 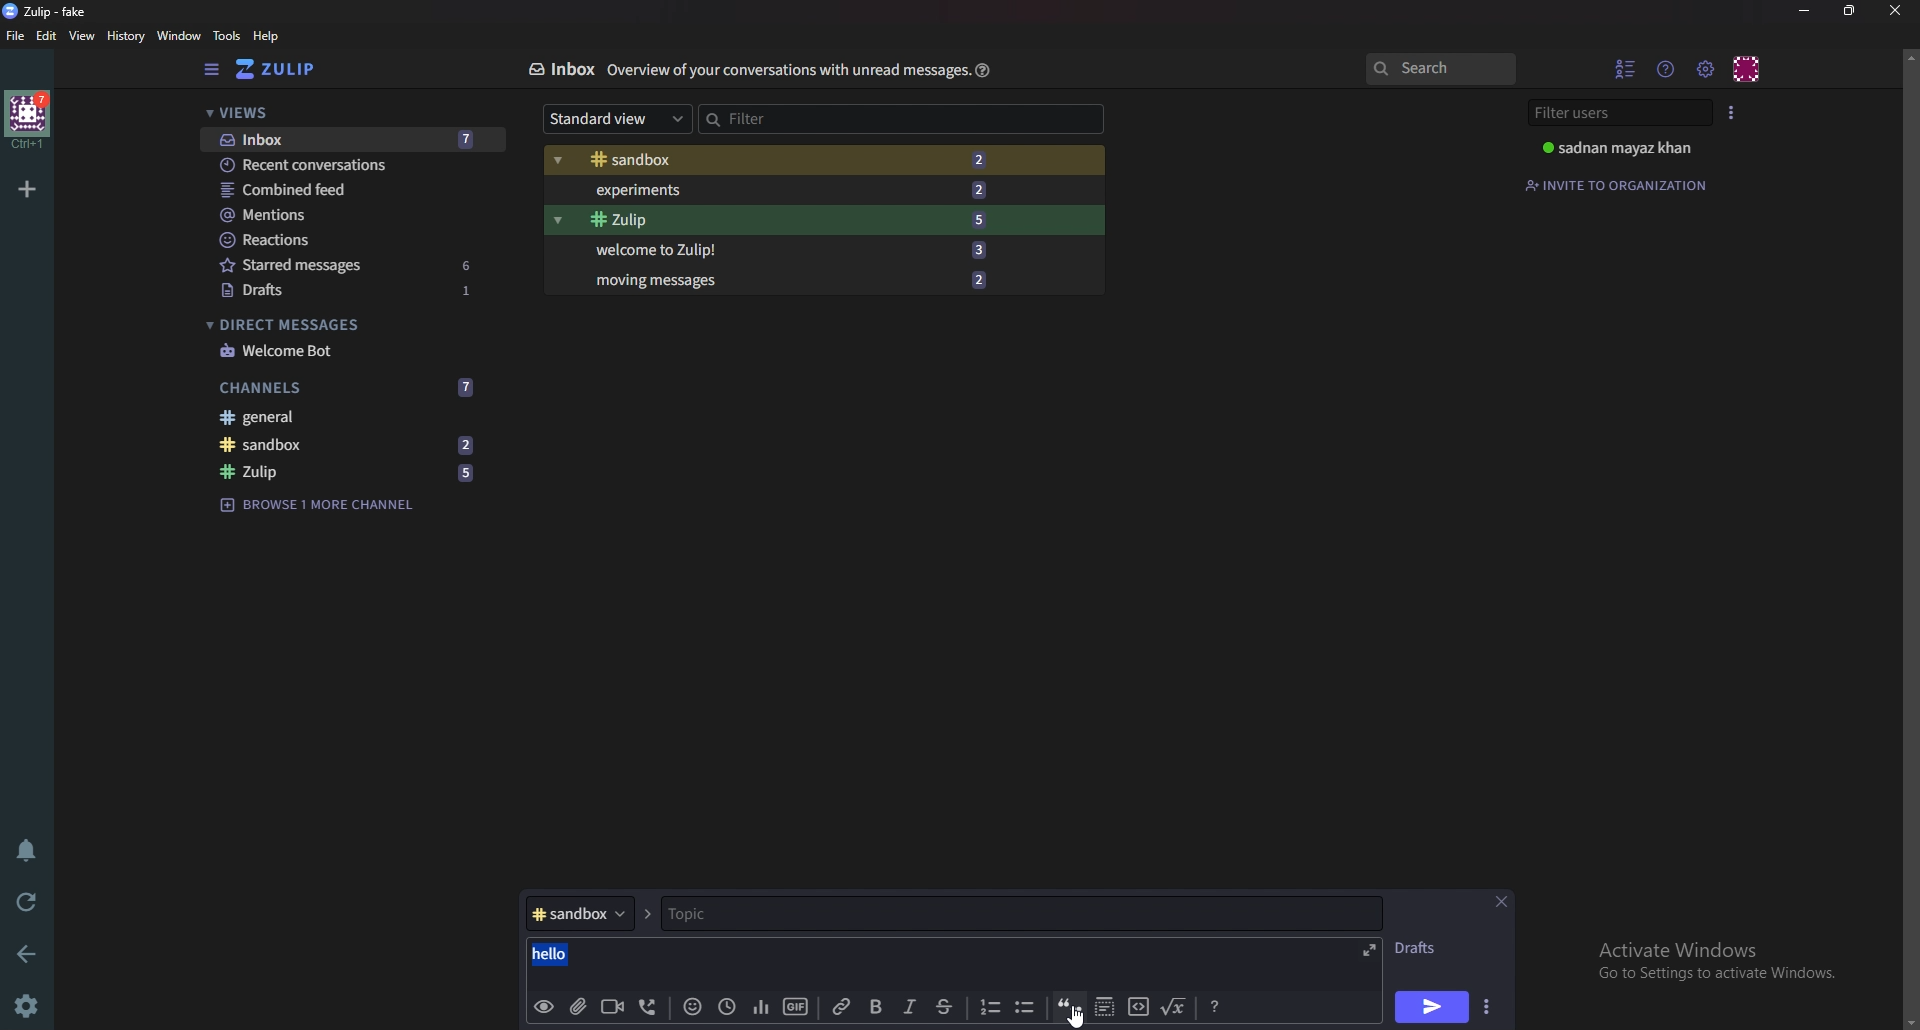 What do you see at coordinates (679, 221) in the screenshot?
I see `# Zulip` at bounding box center [679, 221].